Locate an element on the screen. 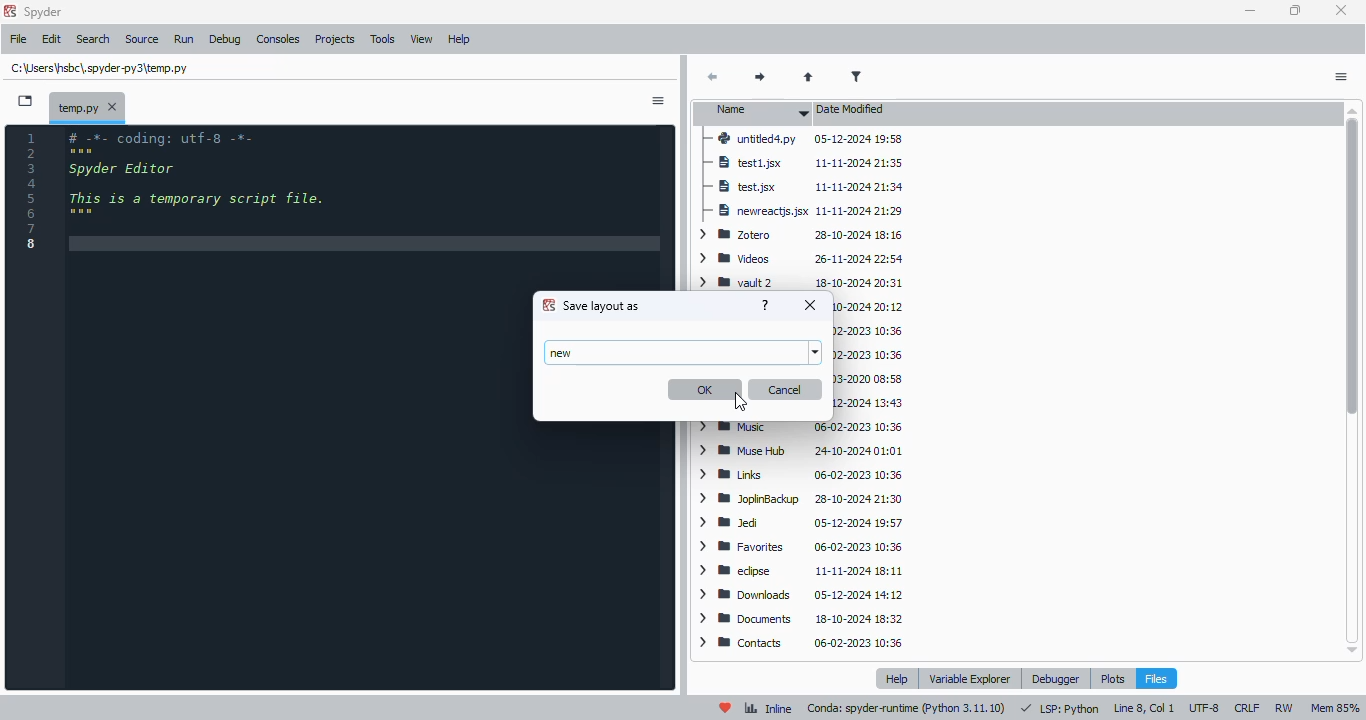 This screenshot has height=720, width=1366. maximize is located at coordinates (1295, 10).